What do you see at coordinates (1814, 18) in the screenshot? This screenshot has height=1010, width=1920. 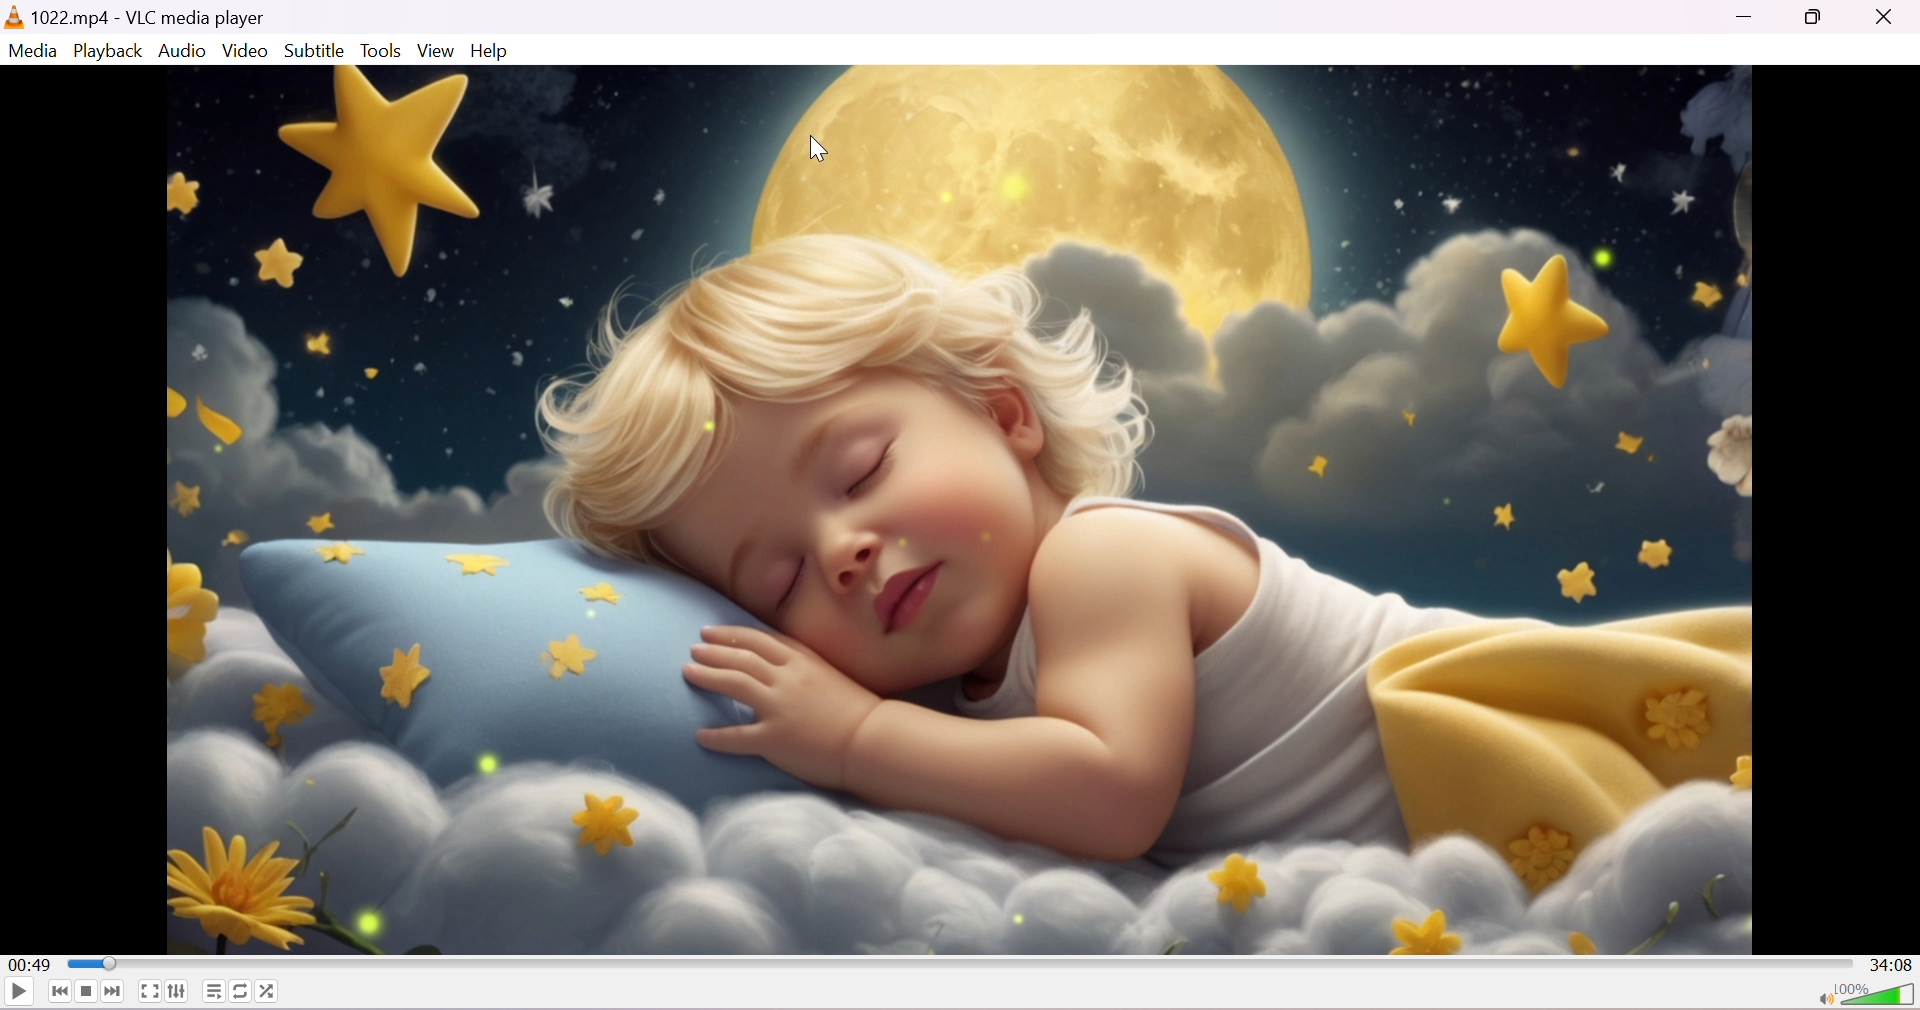 I see `Maximize` at bounding box center [1814, 18].